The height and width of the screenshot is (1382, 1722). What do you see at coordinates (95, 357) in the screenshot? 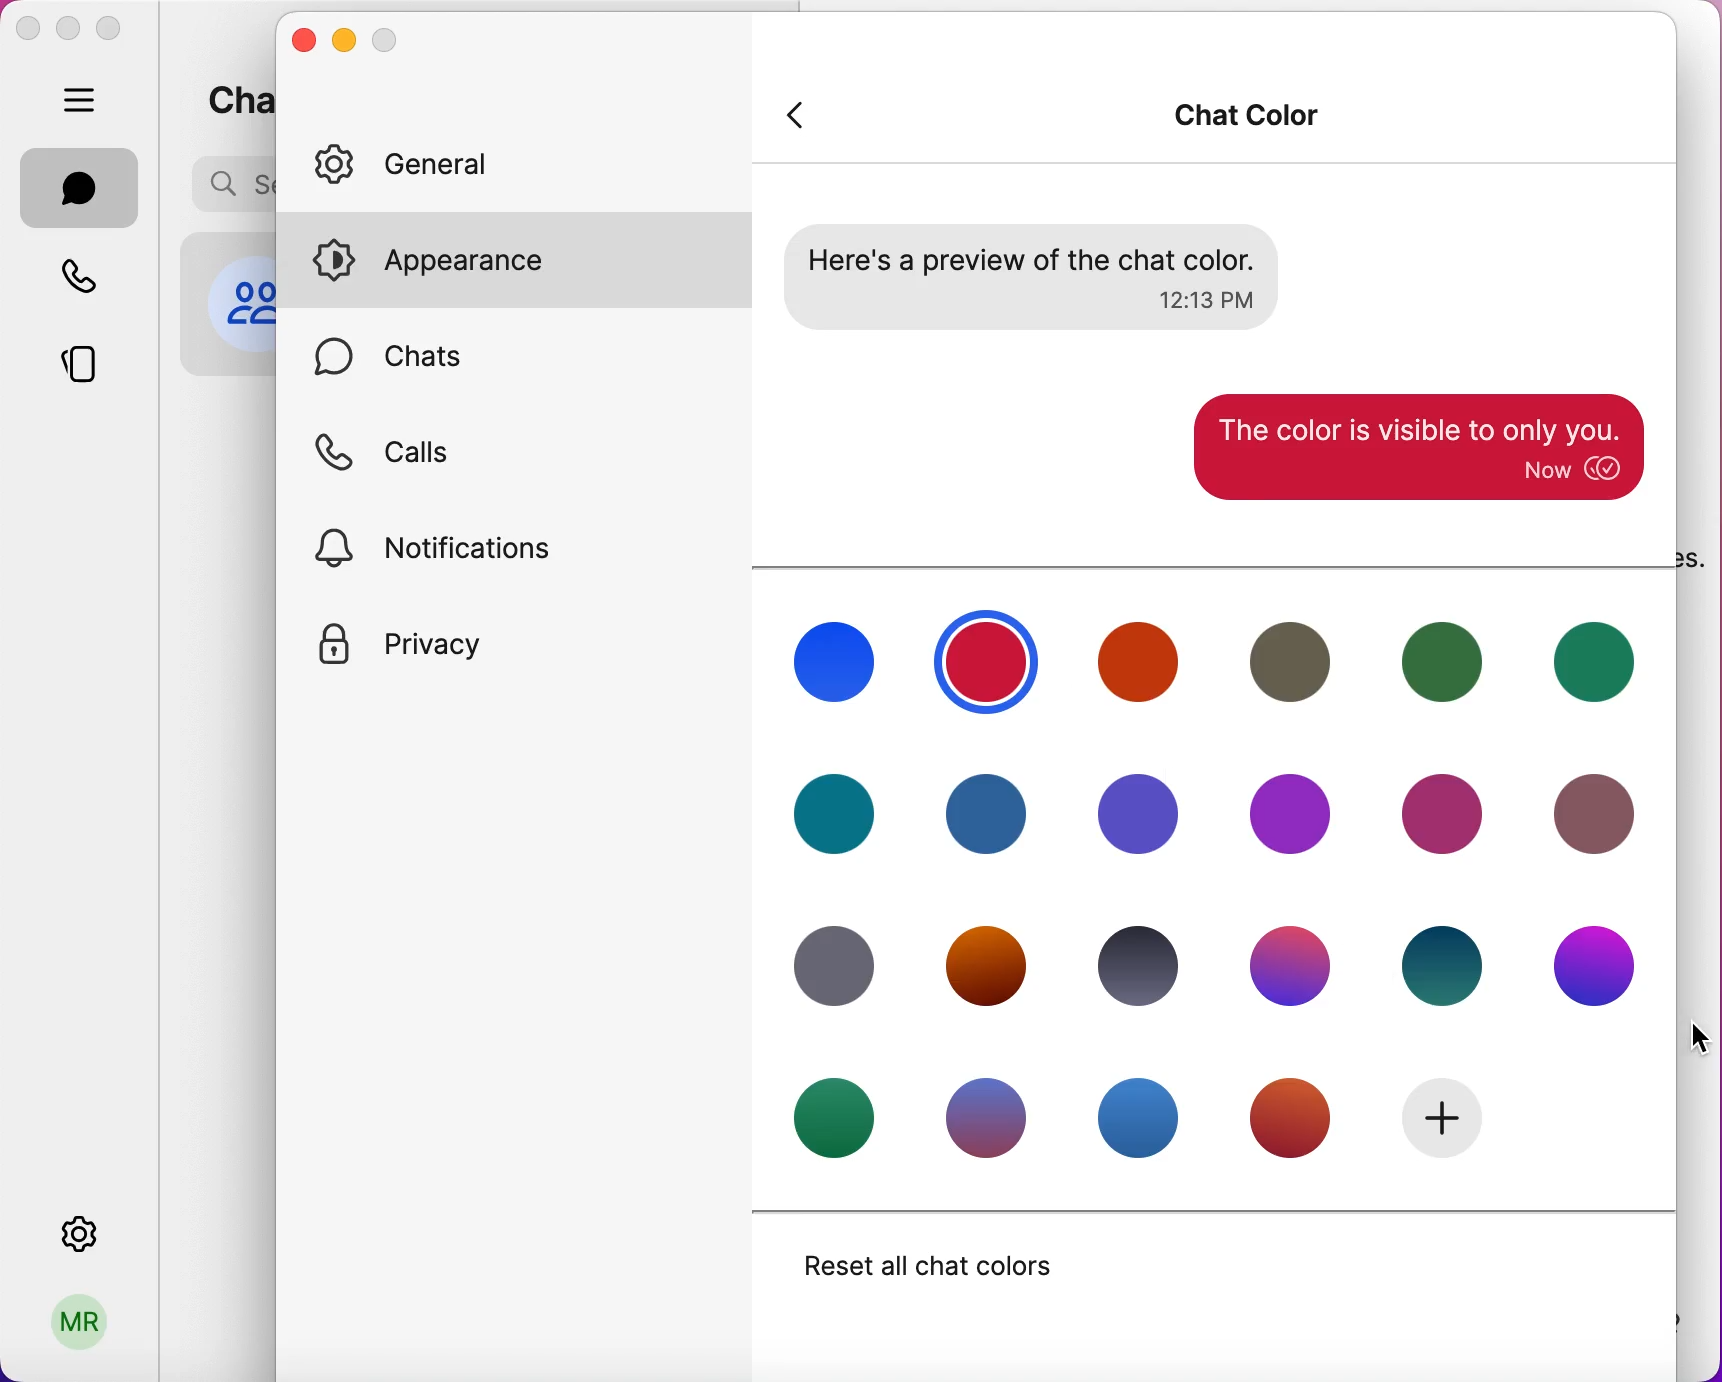
I see `stories` at bounding box center [95, 357].